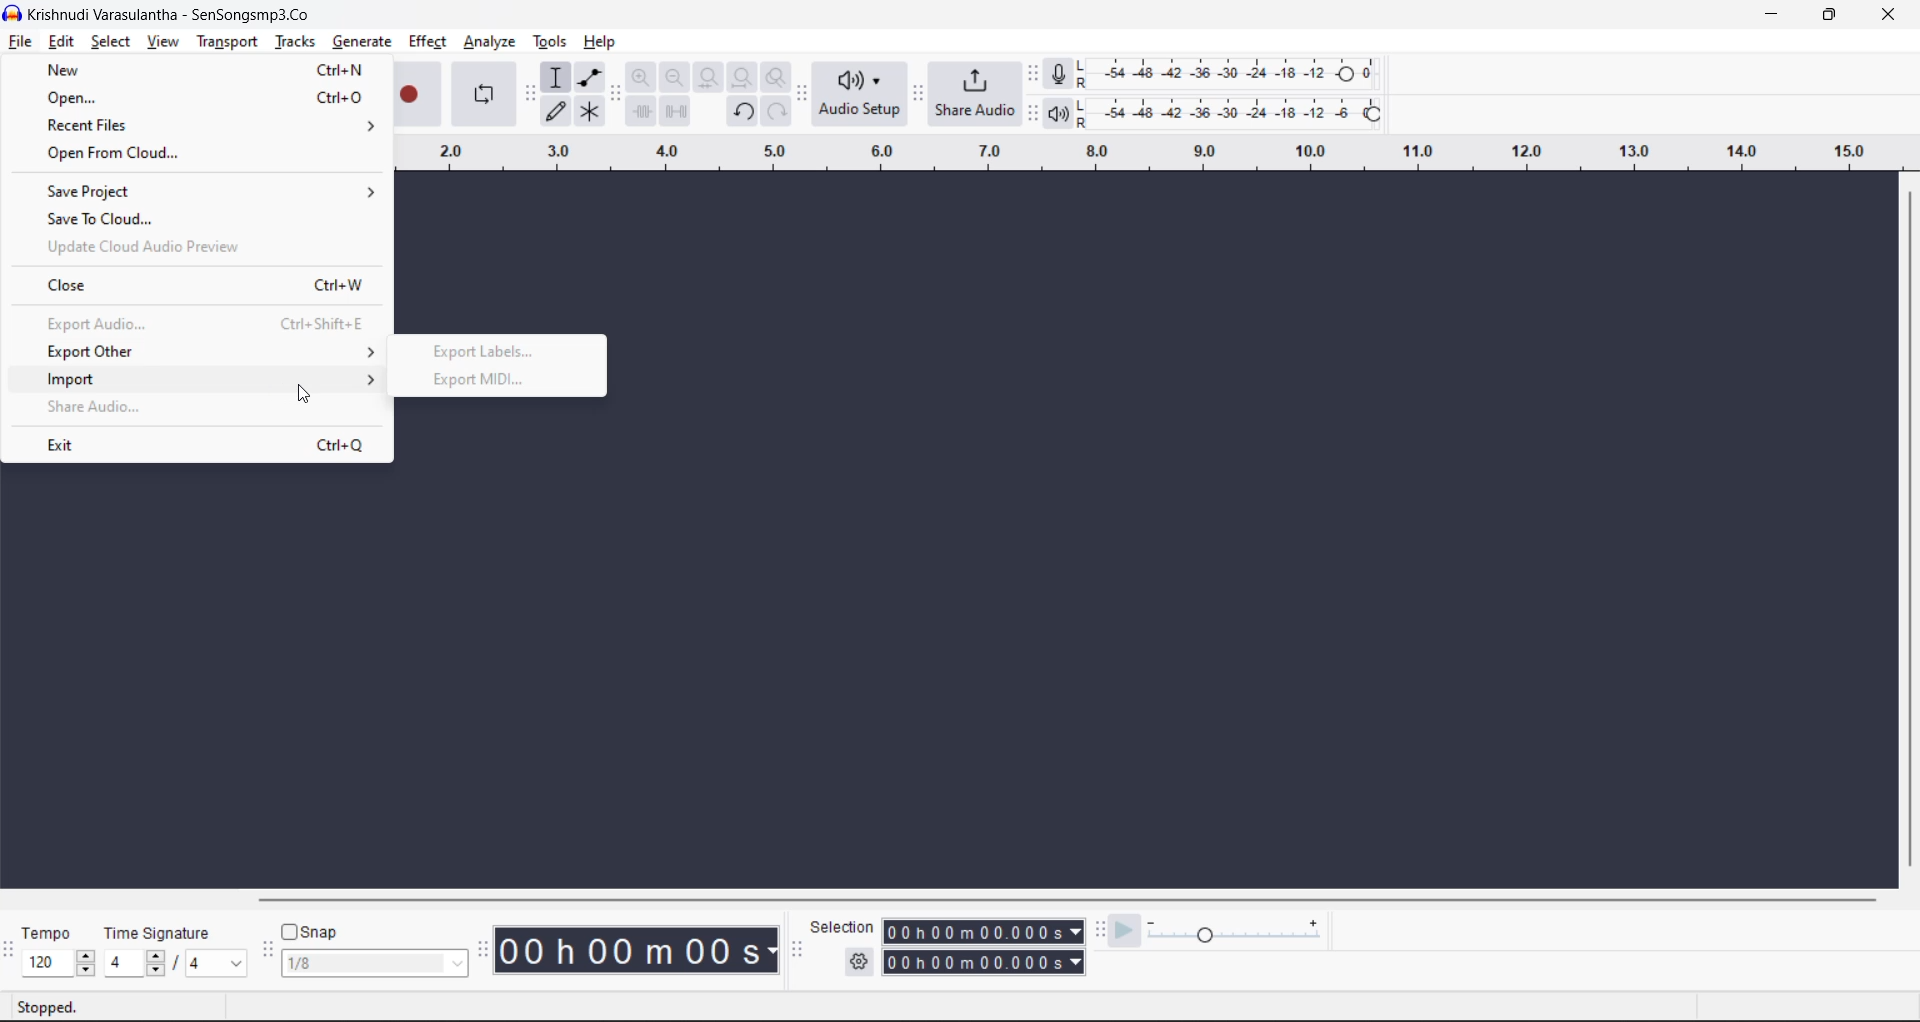 This screenshot has width=1920, height=1022. Describe the element at coordinates (1143, 155) in the screenshot. I see `Scale` at that location.